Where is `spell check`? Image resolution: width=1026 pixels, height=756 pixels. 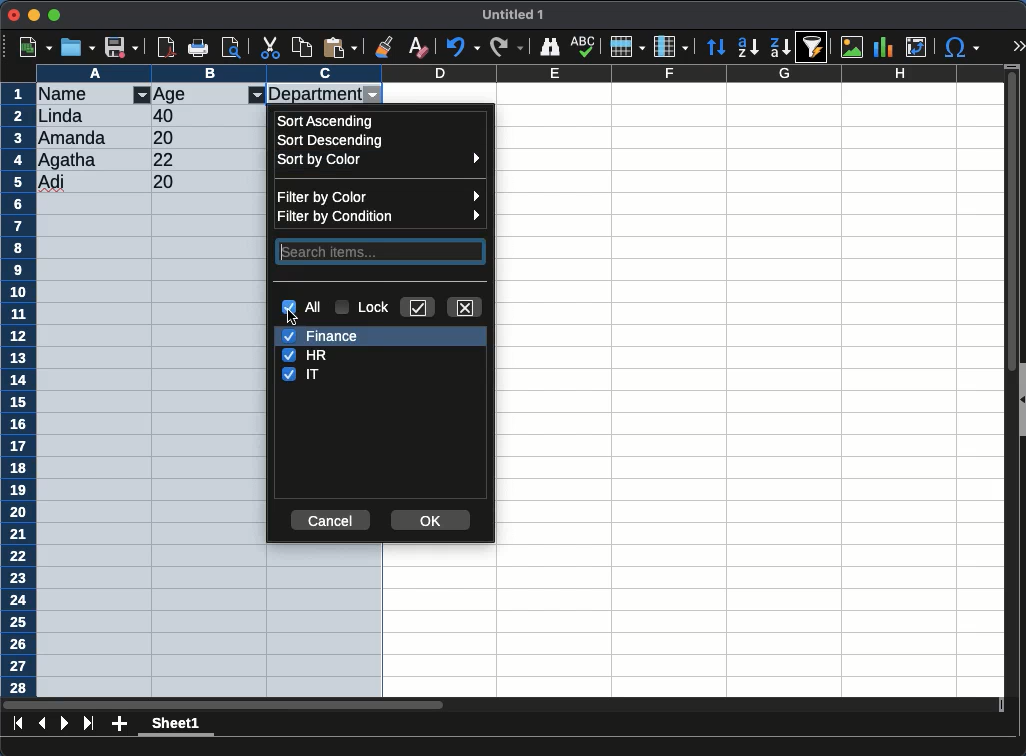 spell check is located at coordinates (584, 44).